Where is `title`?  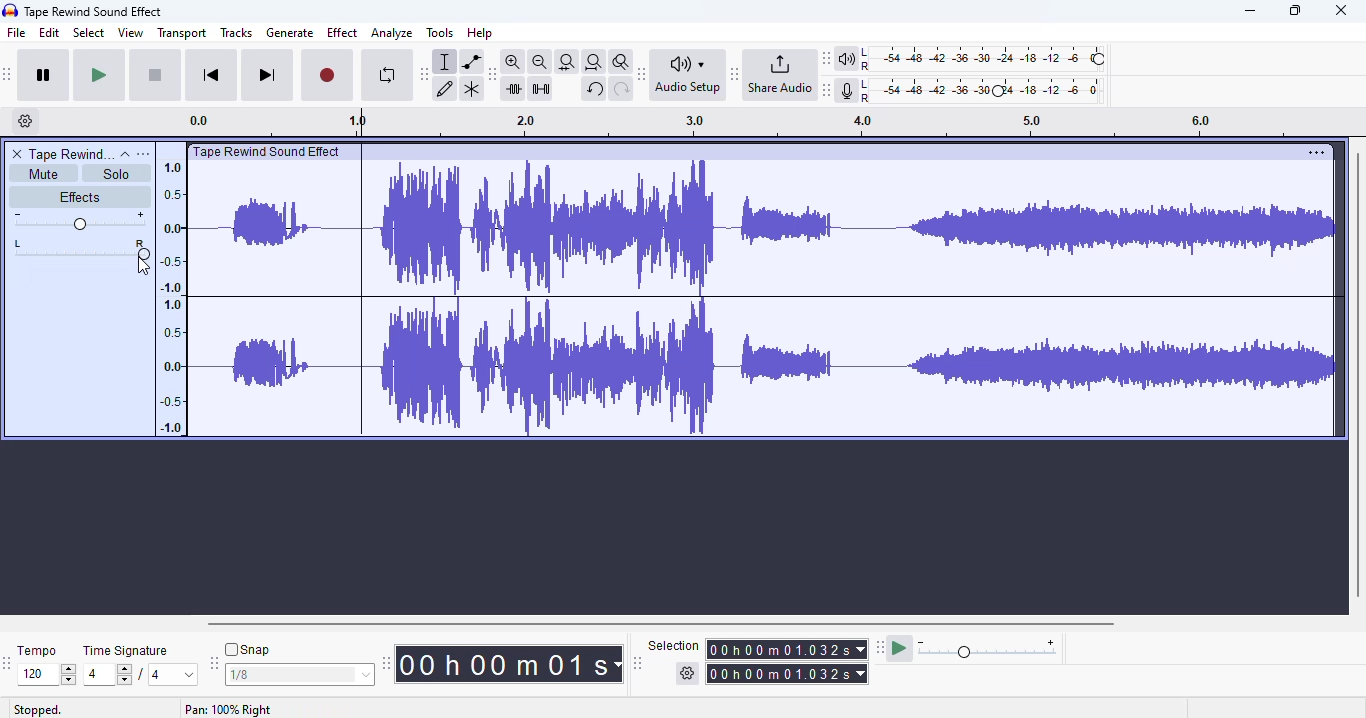 title is located at coordinates (94, 12).